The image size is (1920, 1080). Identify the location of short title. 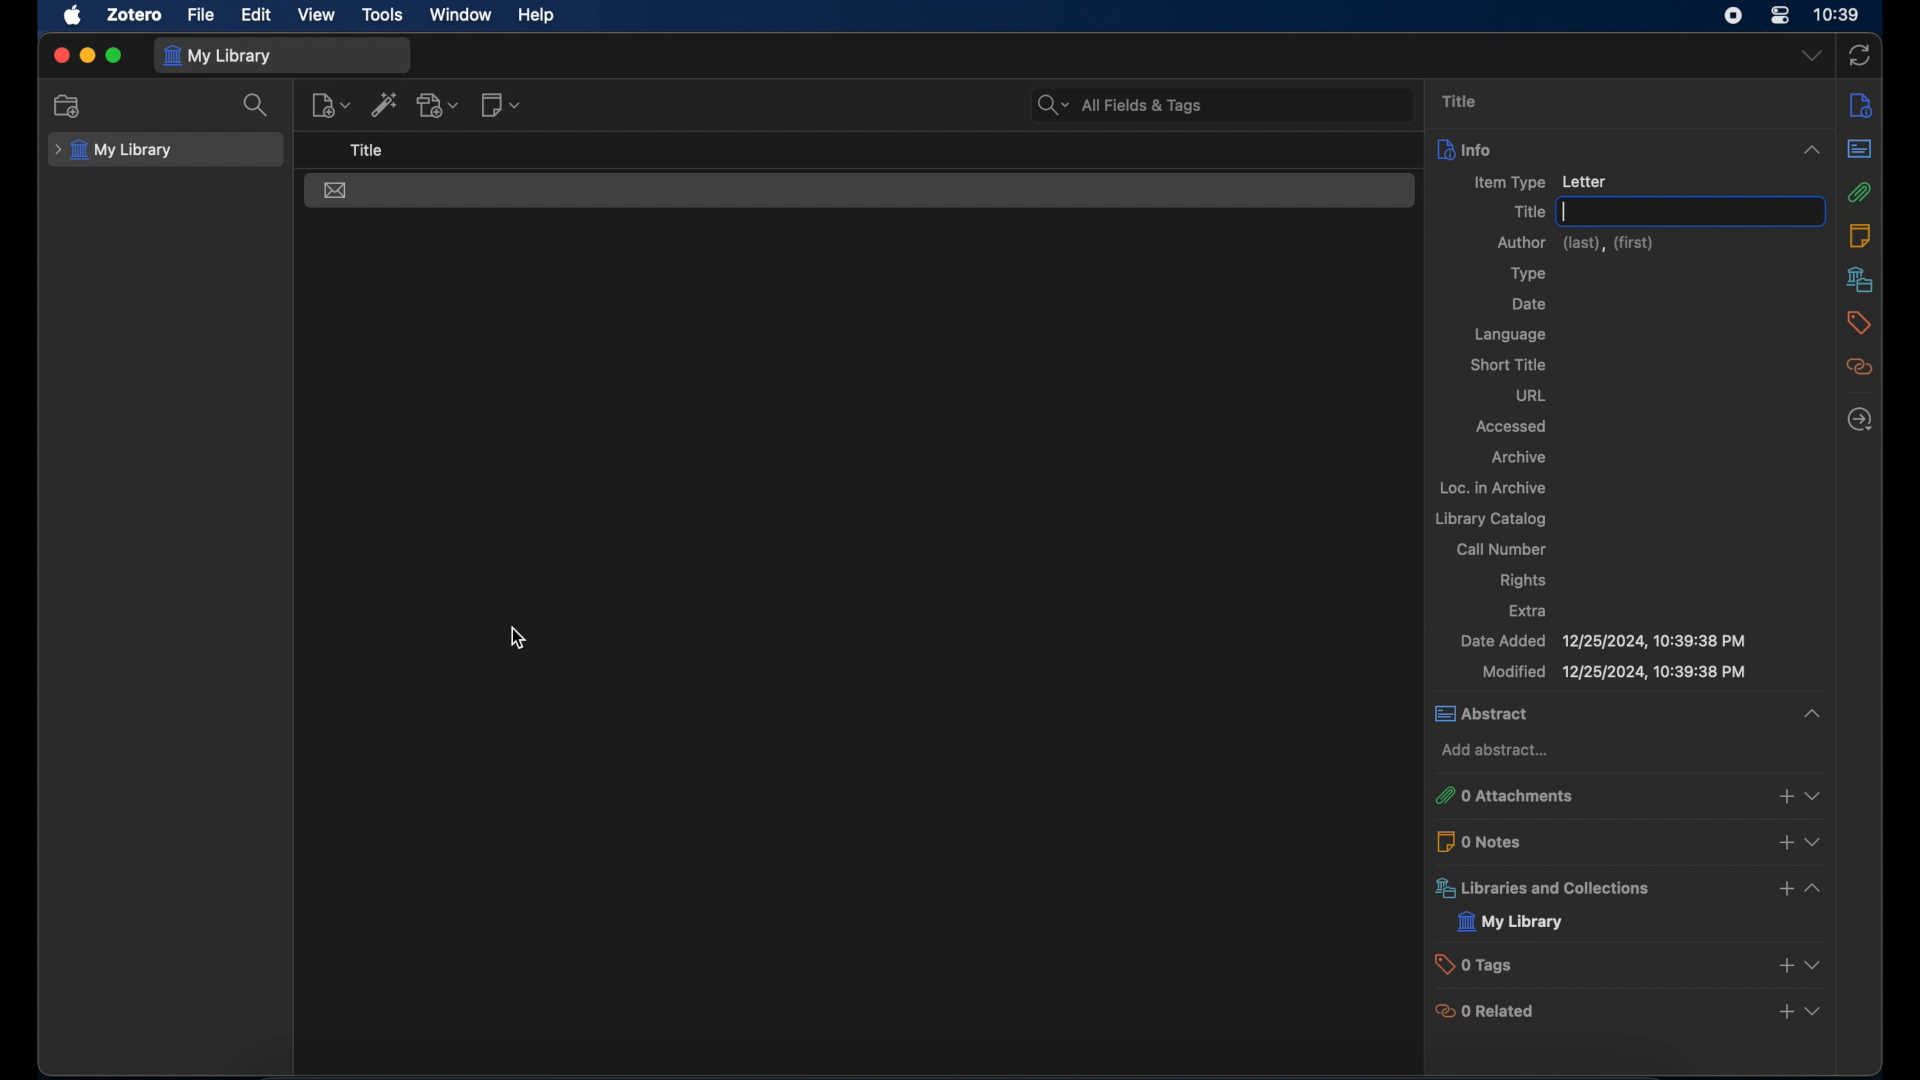
(1510, 364).